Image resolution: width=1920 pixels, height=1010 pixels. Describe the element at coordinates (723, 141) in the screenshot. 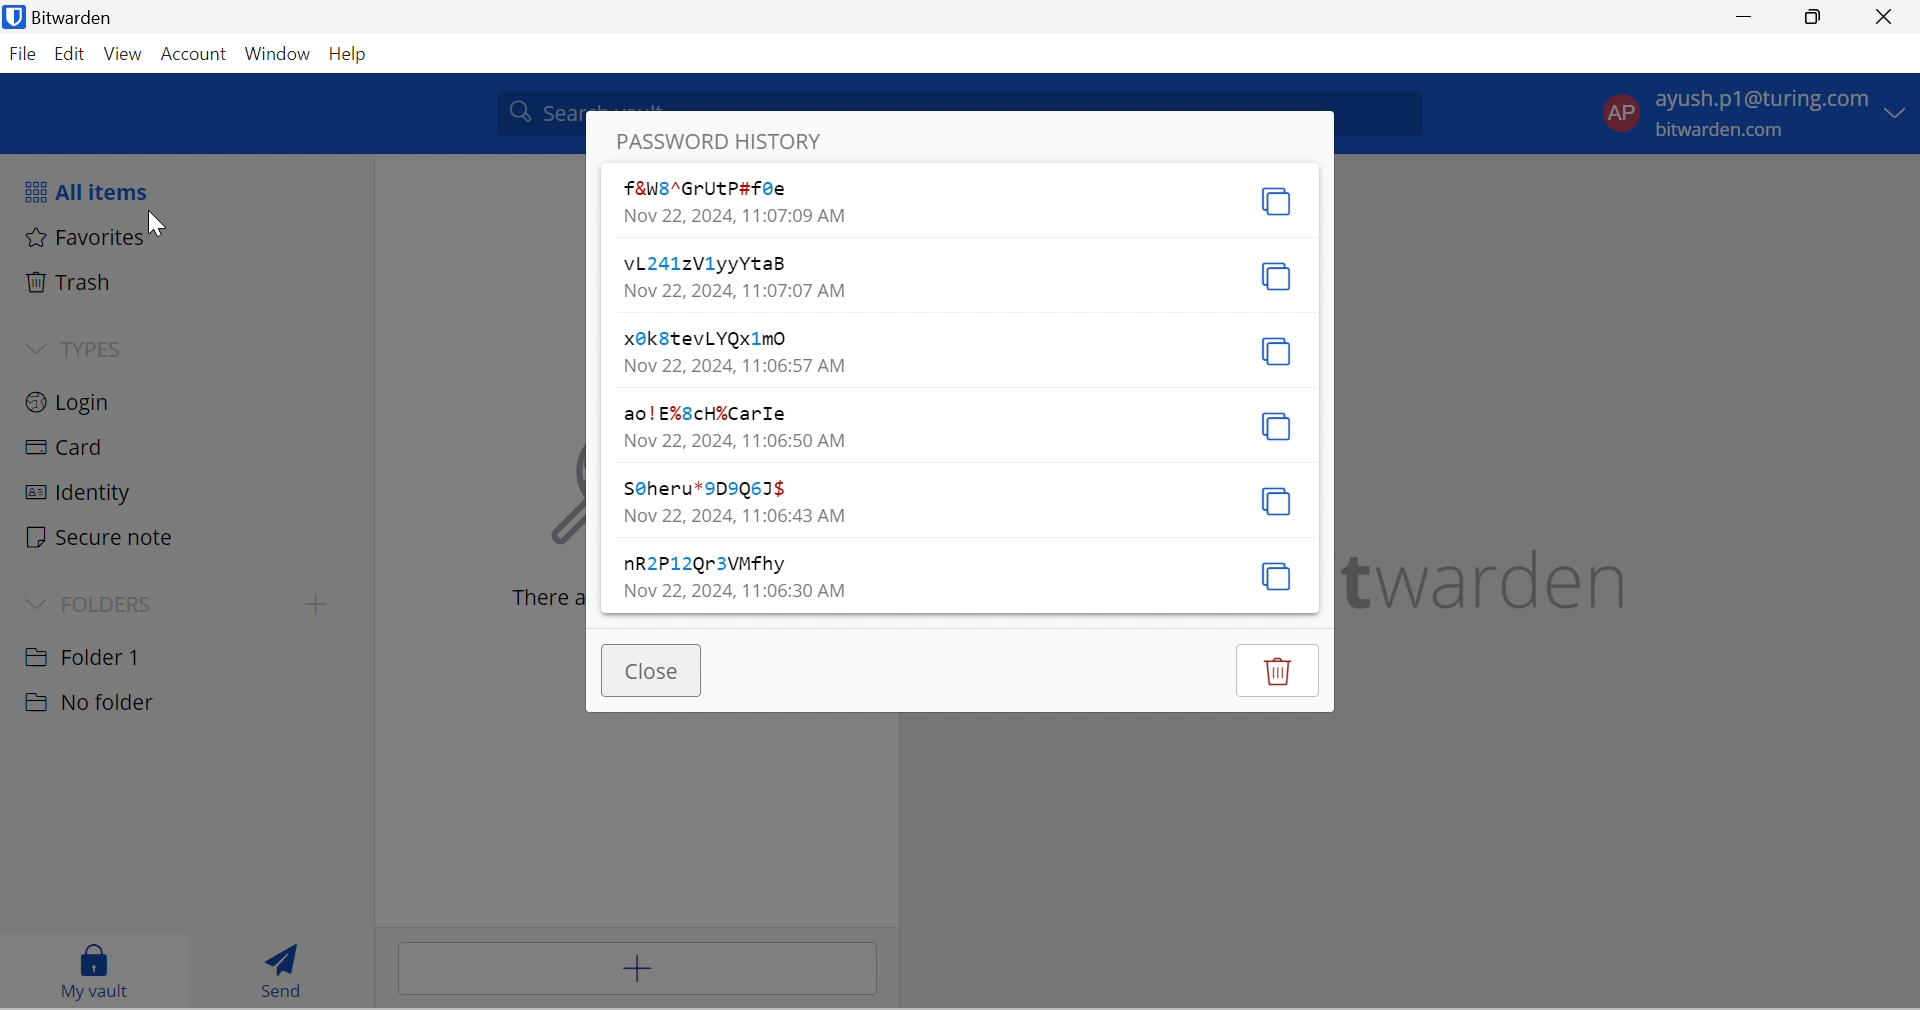

I see `PASSWORD HISTORY` at that location.